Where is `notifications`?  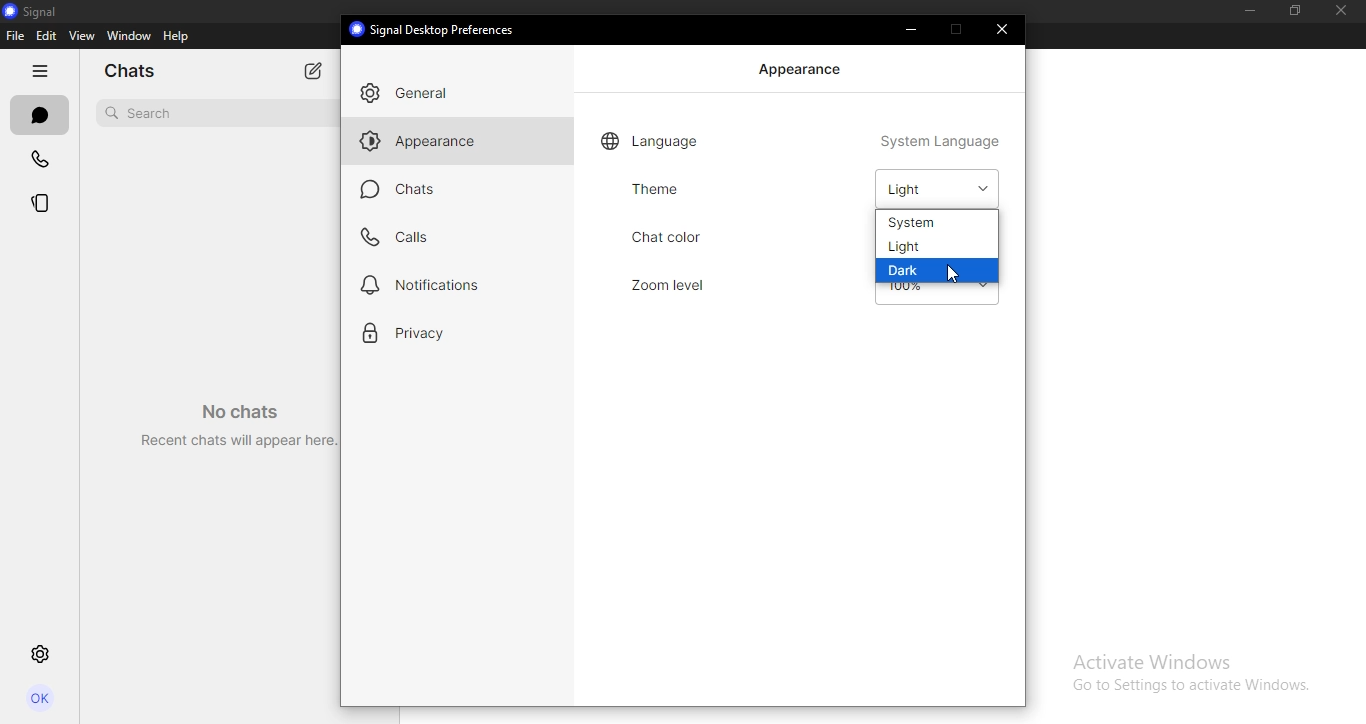 notifications is located at coordinates (426, 284).